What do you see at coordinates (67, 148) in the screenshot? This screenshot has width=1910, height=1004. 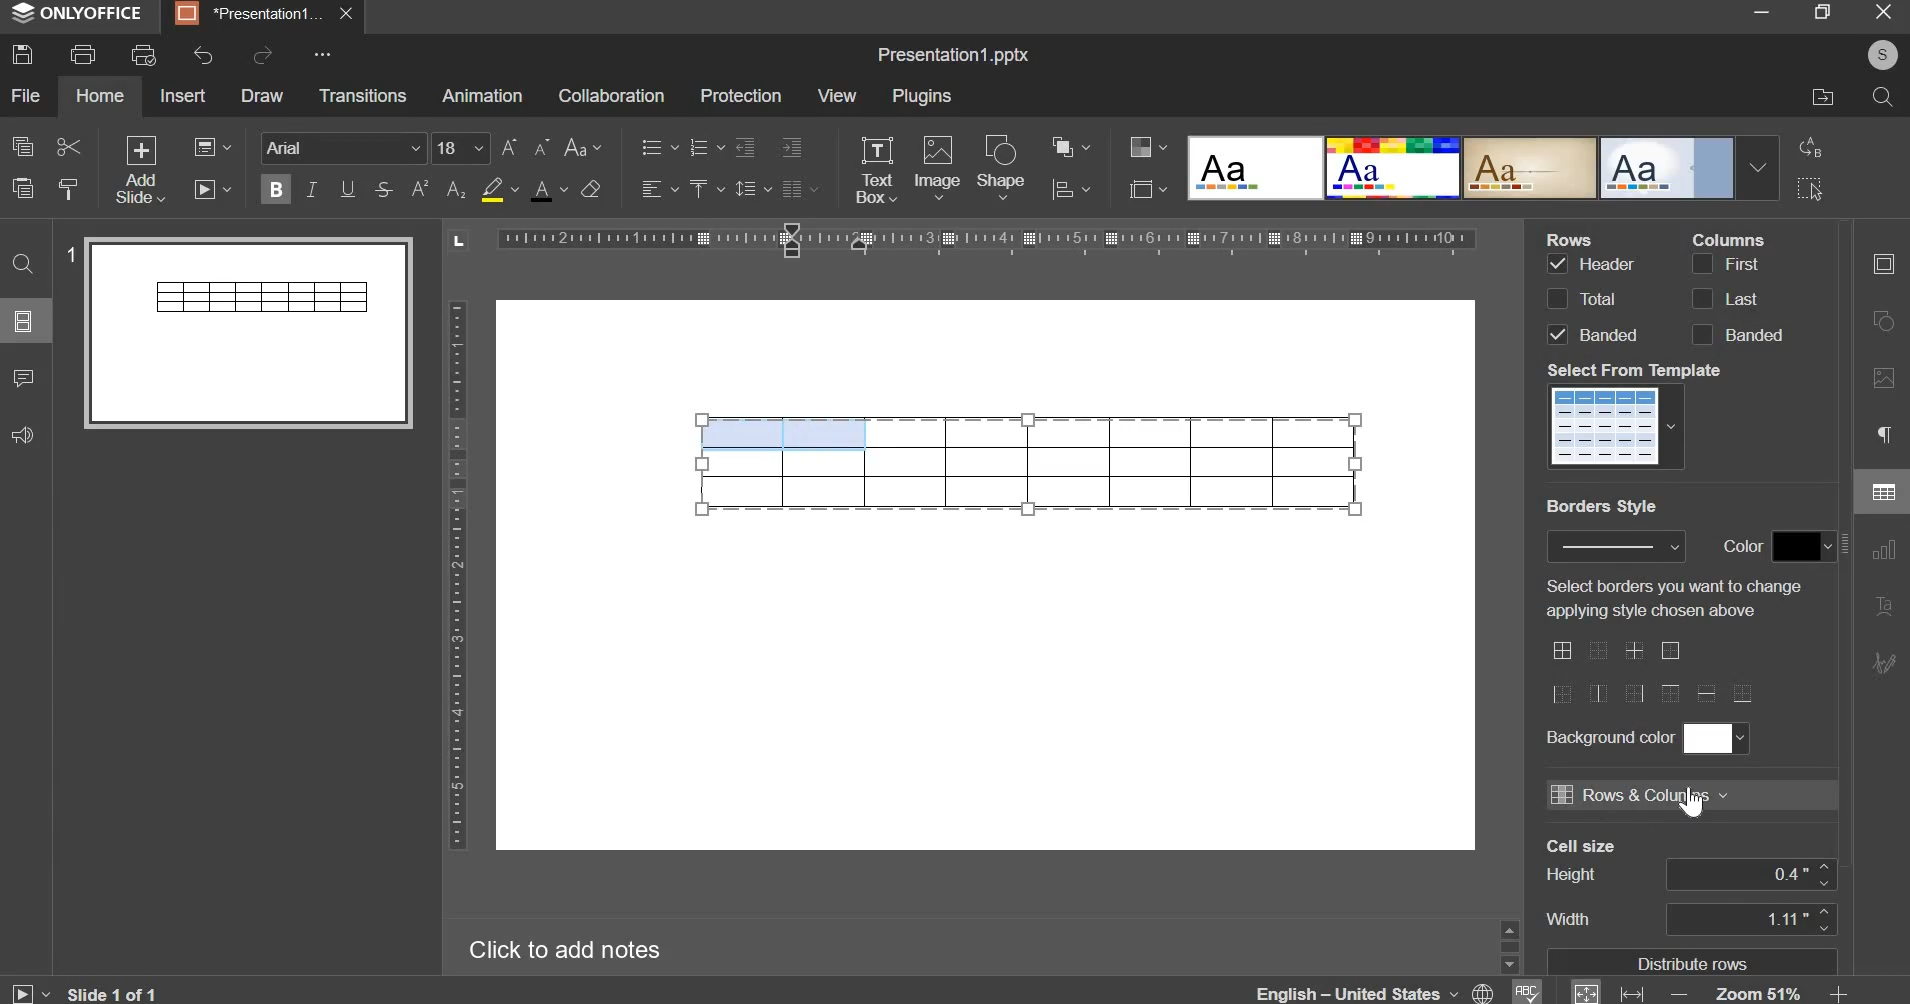 I see `cut` at bounding box center [67, 148].